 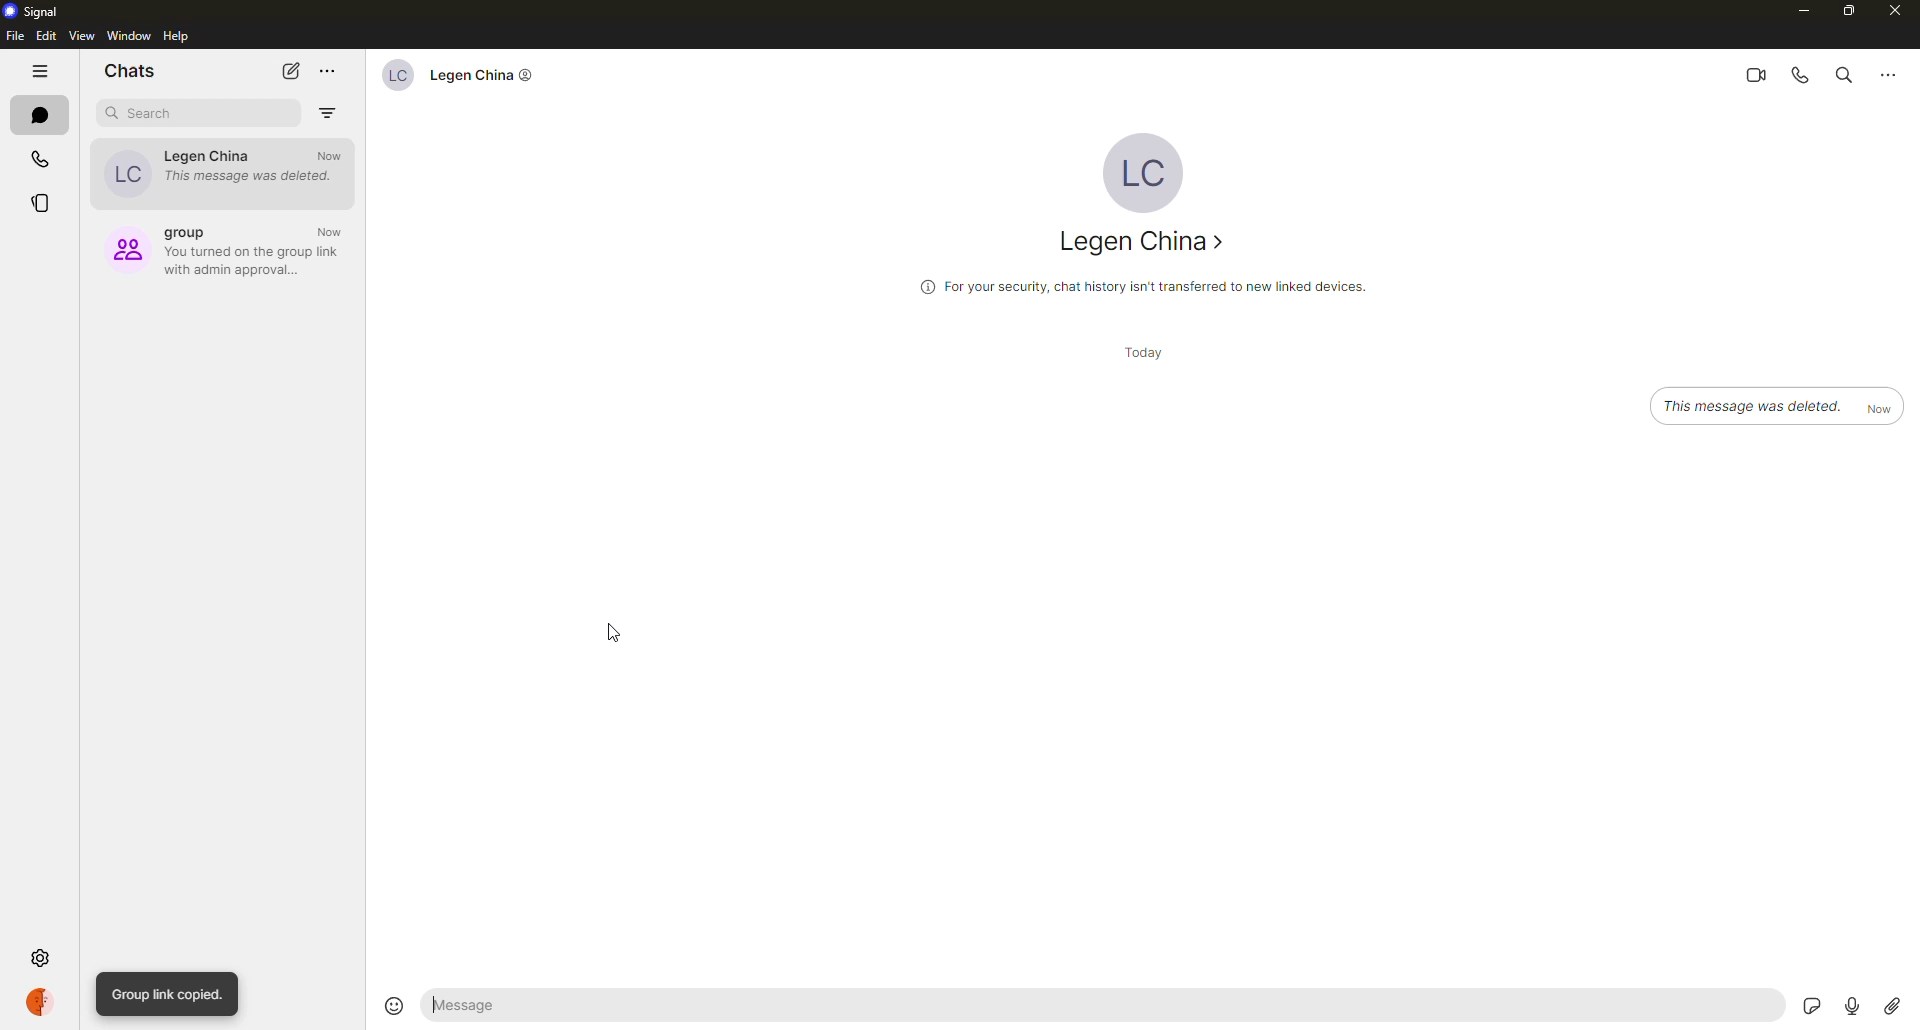 What do you see at coordinates (1750, 74) in the screenshot?
I see `video` at bounding box center [1750, 74].